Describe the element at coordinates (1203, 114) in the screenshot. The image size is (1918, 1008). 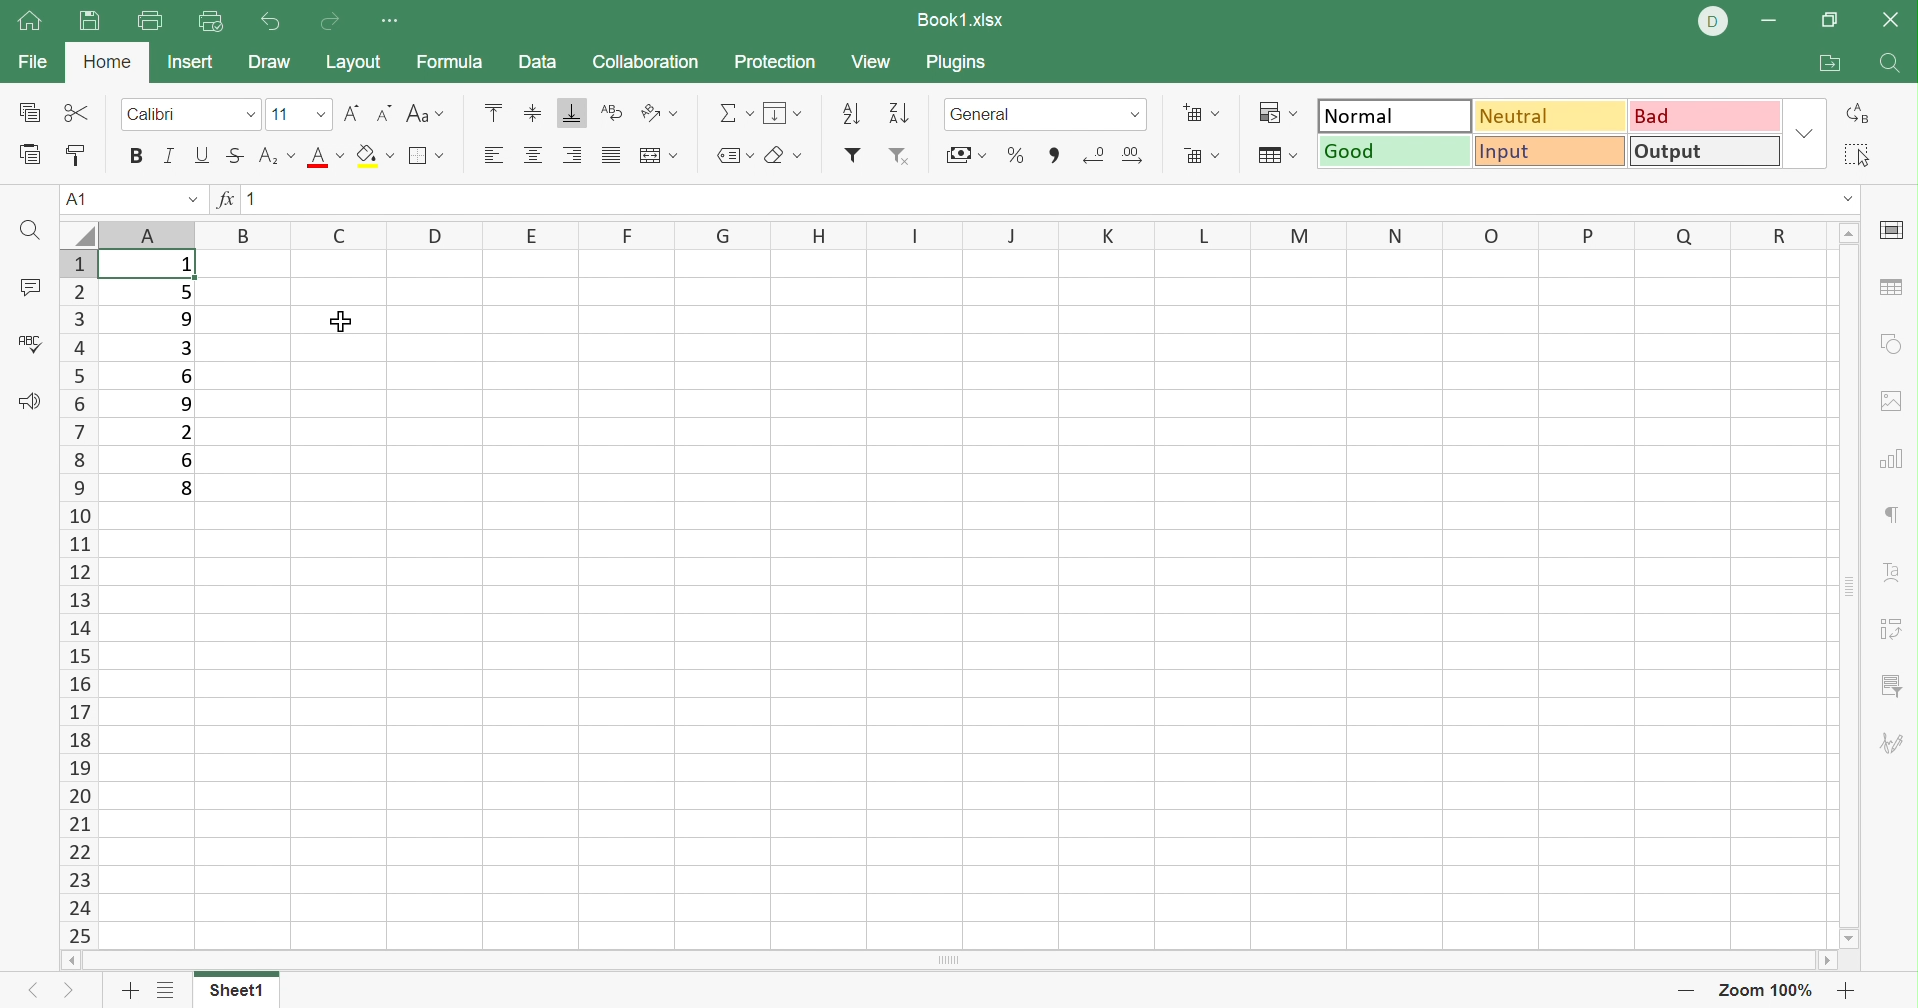
I see `Insert cells` at that location.